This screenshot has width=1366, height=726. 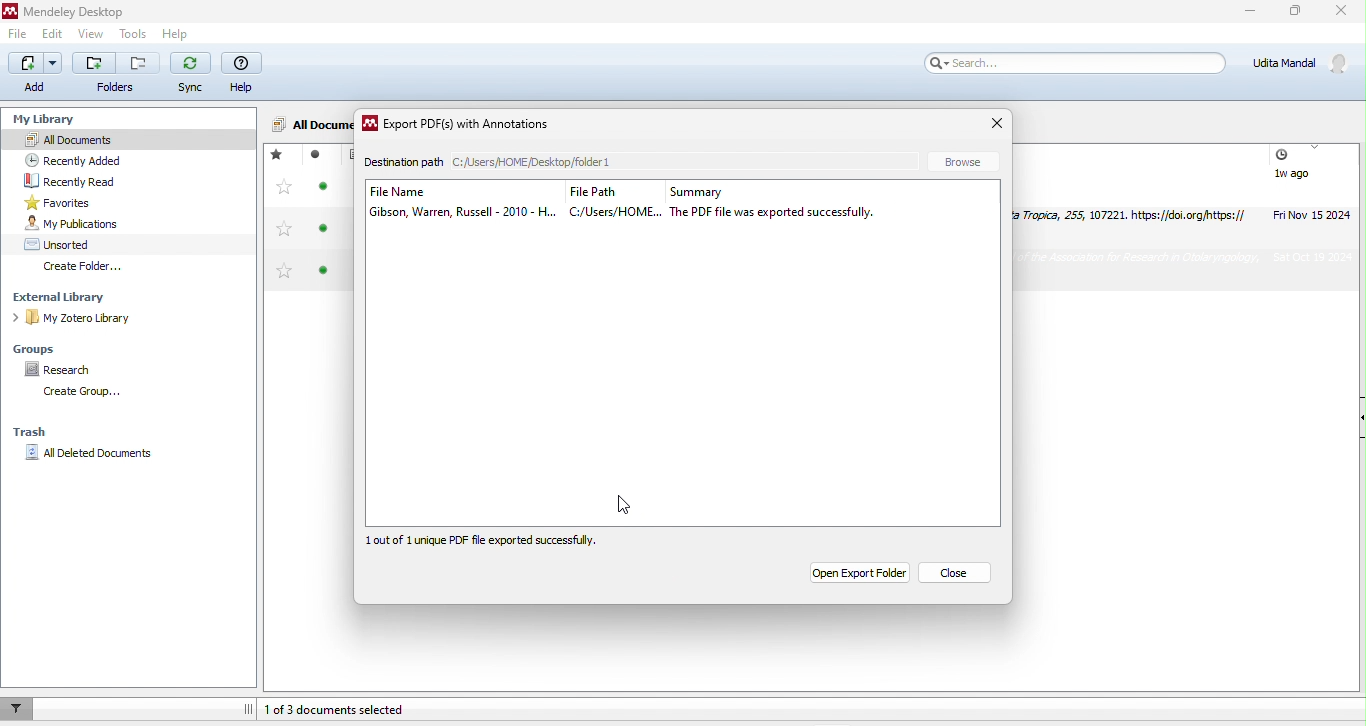 What do you see at coordinates (359, 712) in the screenshot?
I see `1 of 3 documents selected` at bounding box center [359, 712].